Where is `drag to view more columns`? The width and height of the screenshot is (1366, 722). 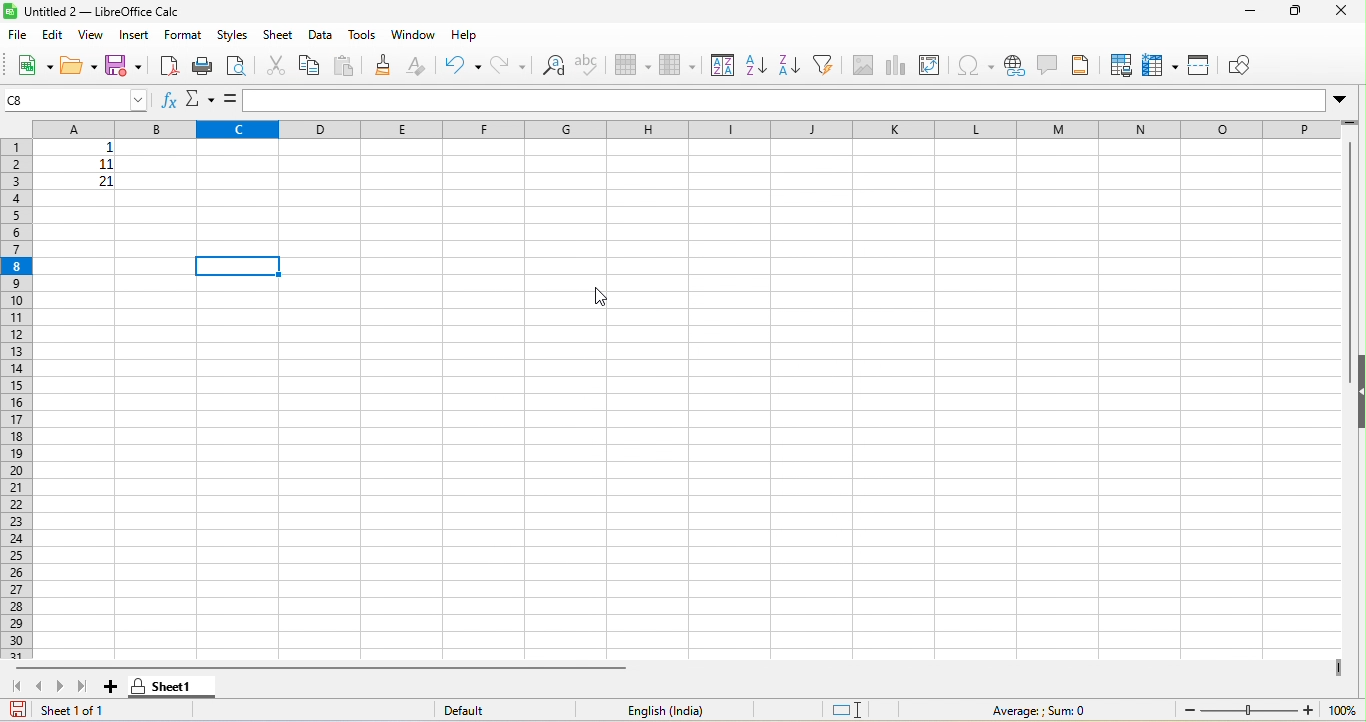 drag to view more columns is located at coordinates (1335, 666).